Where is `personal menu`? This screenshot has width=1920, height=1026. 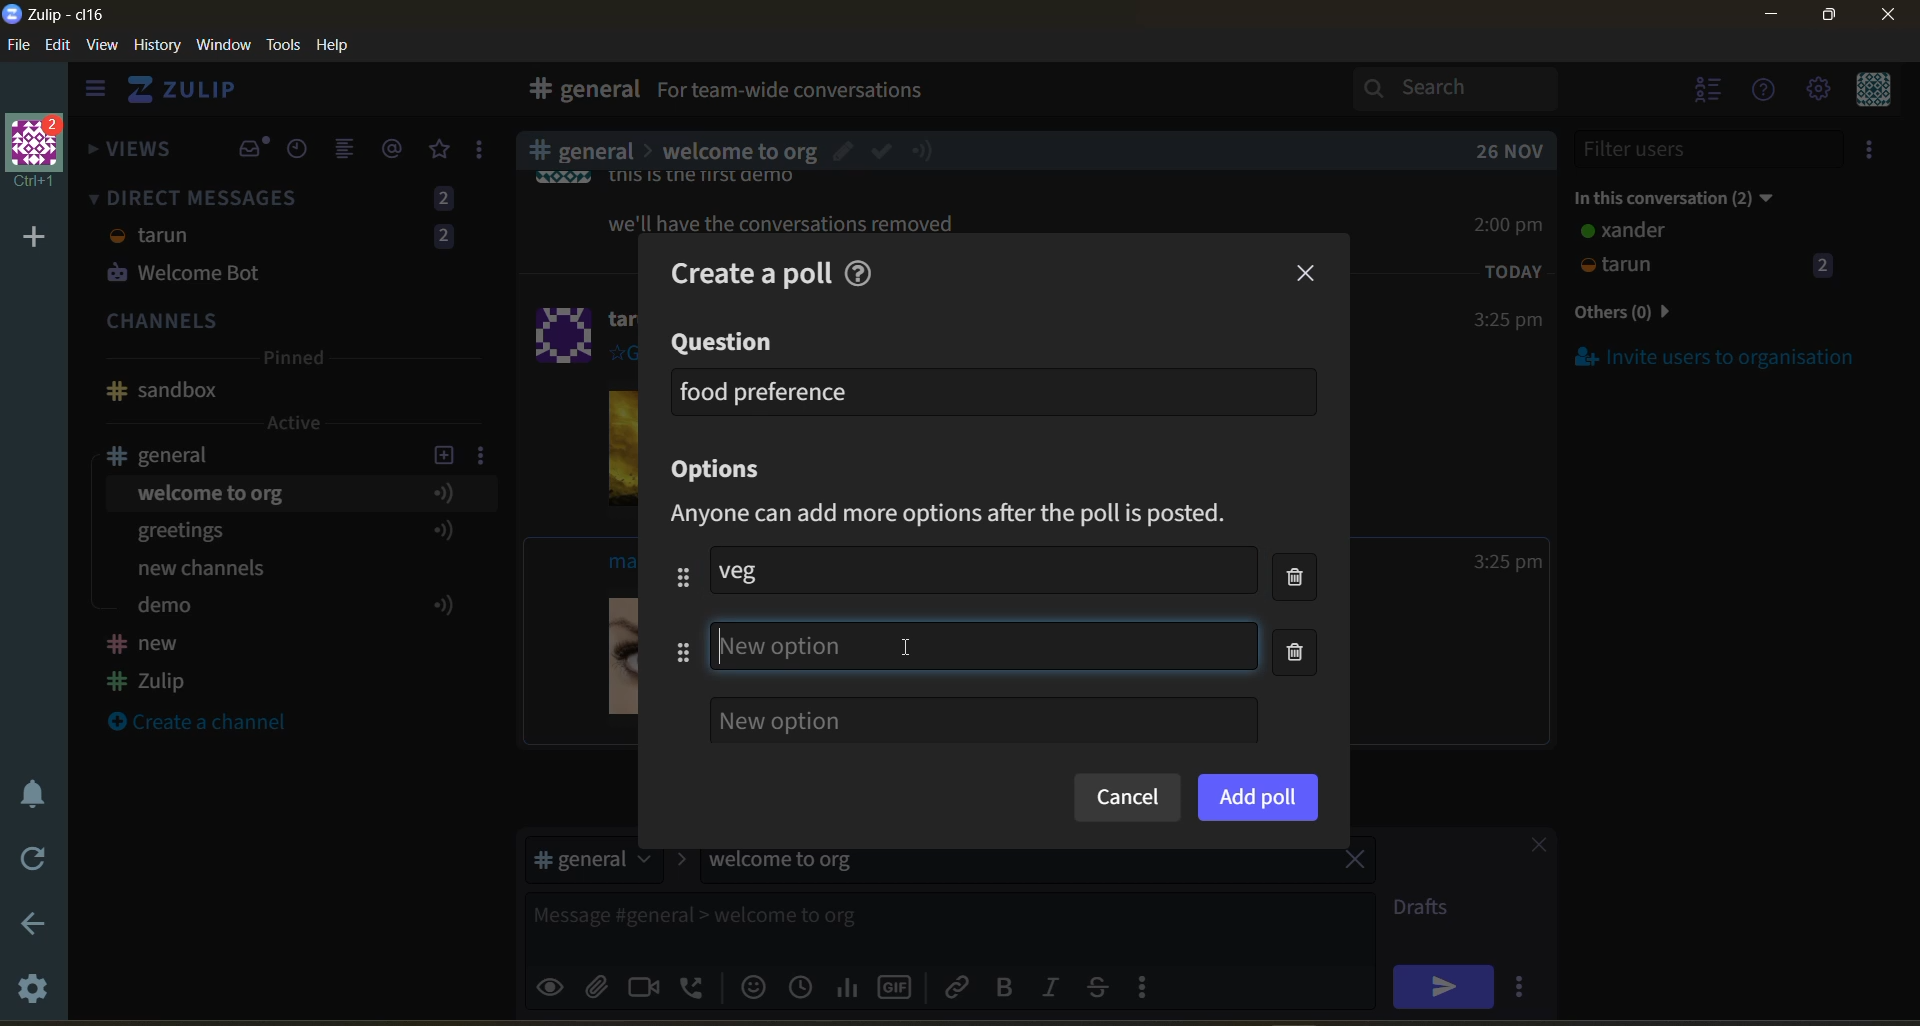 personal menu is located at coordinates (1870, 91).